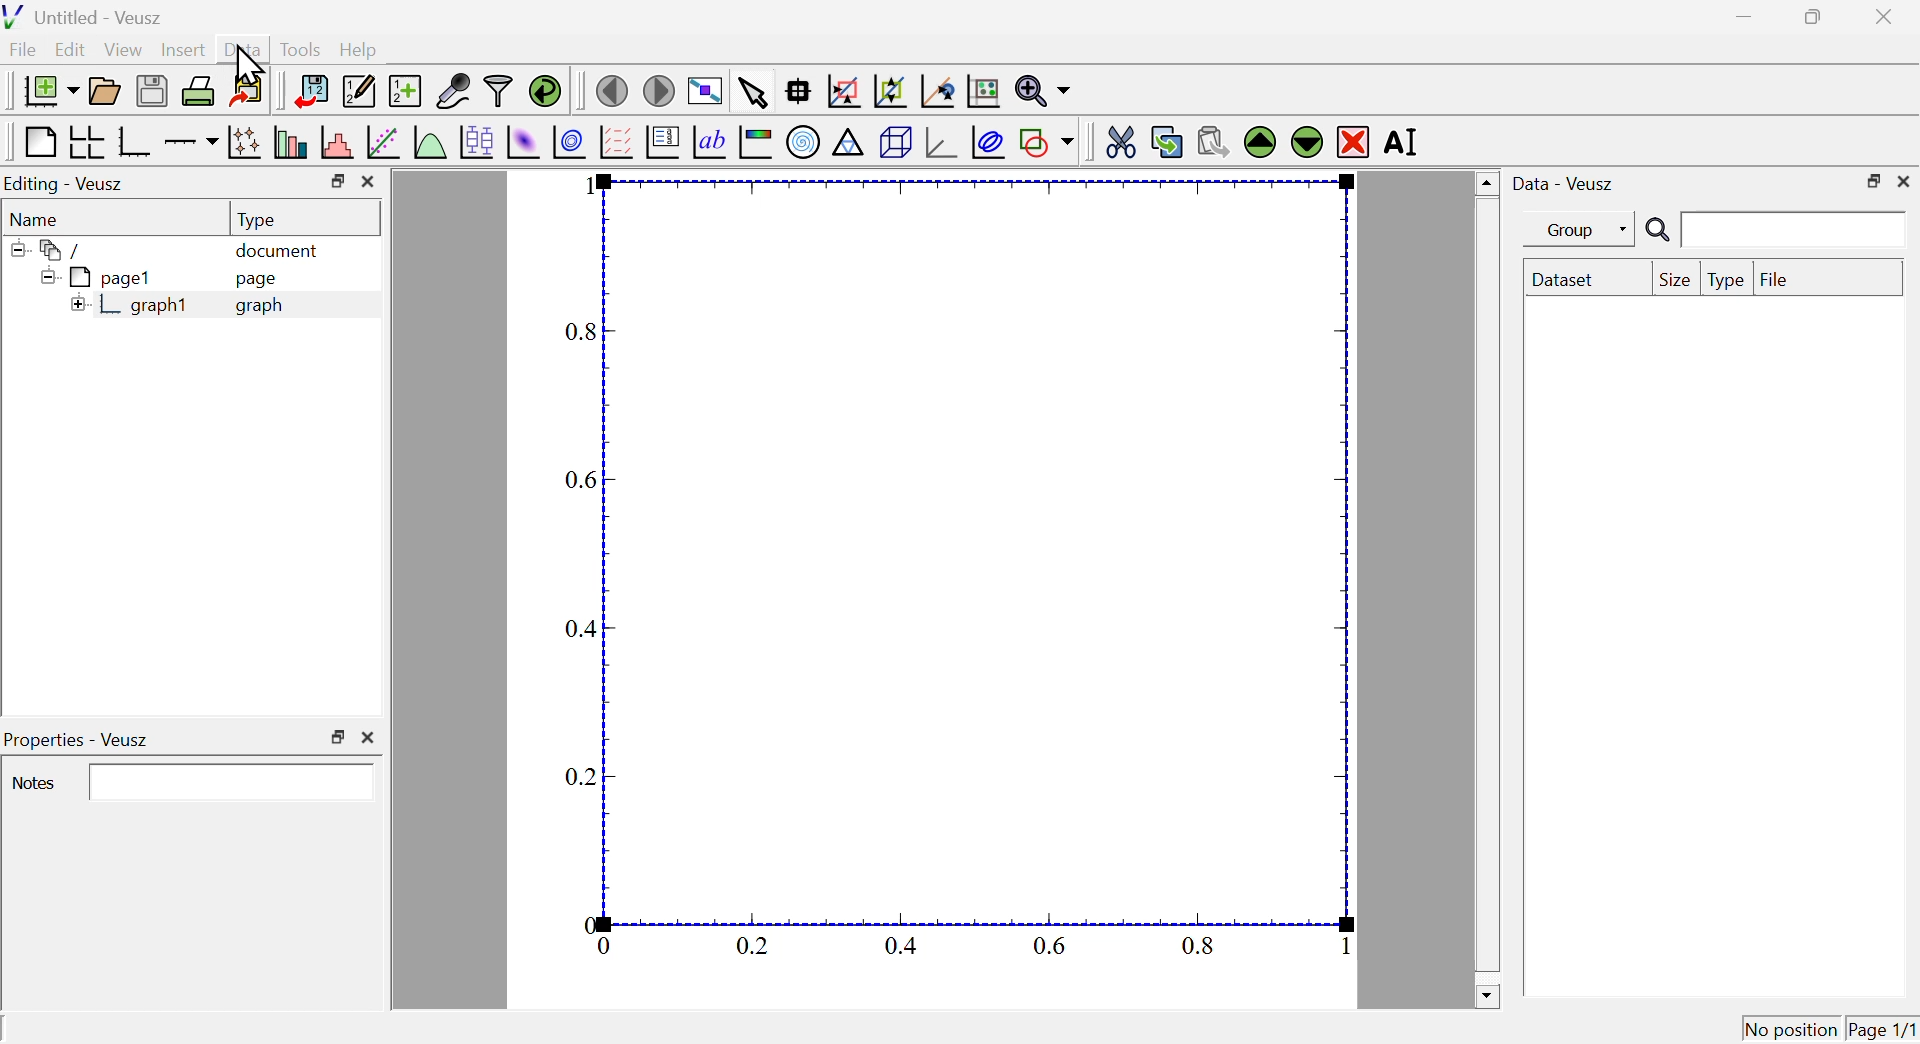 Image resolution: width=1920 pixels, height=1044 pixels. I want to click on close, so click(373, 736).